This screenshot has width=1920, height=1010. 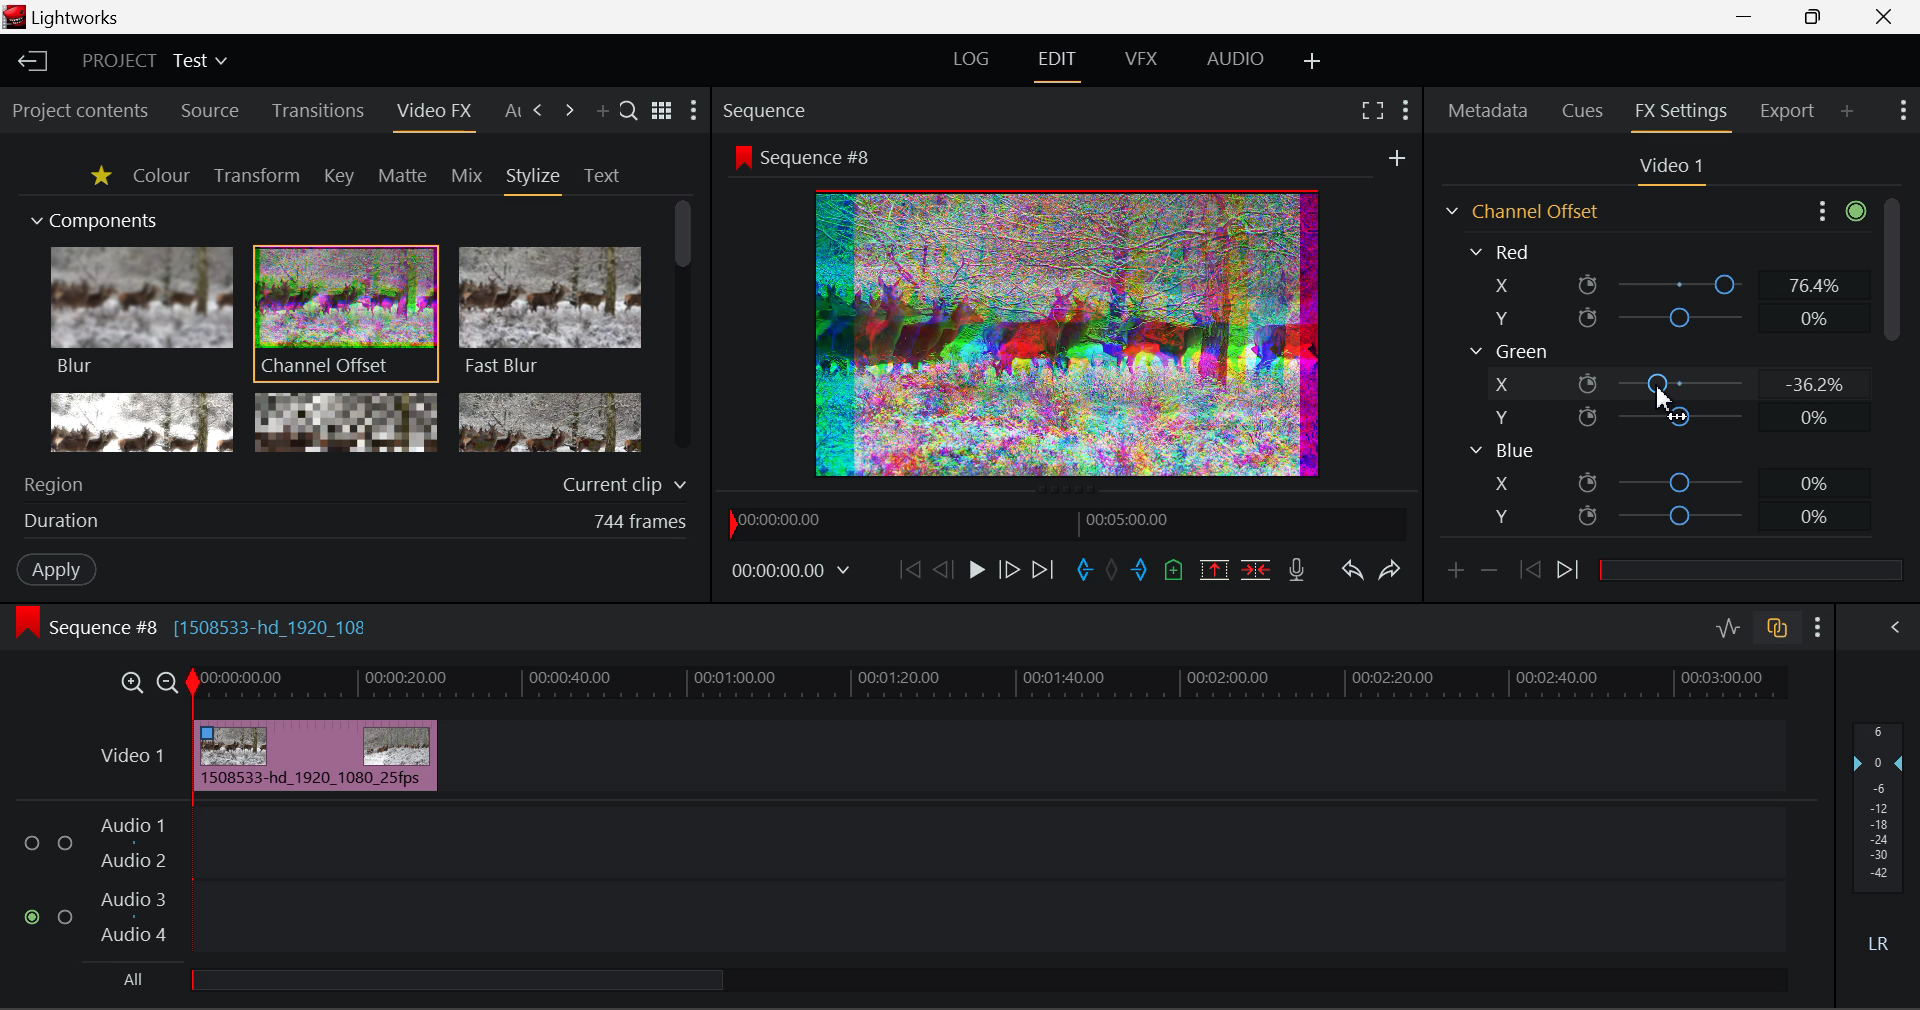 I want to click on Scroll Bar, so click(x=680, y=325).